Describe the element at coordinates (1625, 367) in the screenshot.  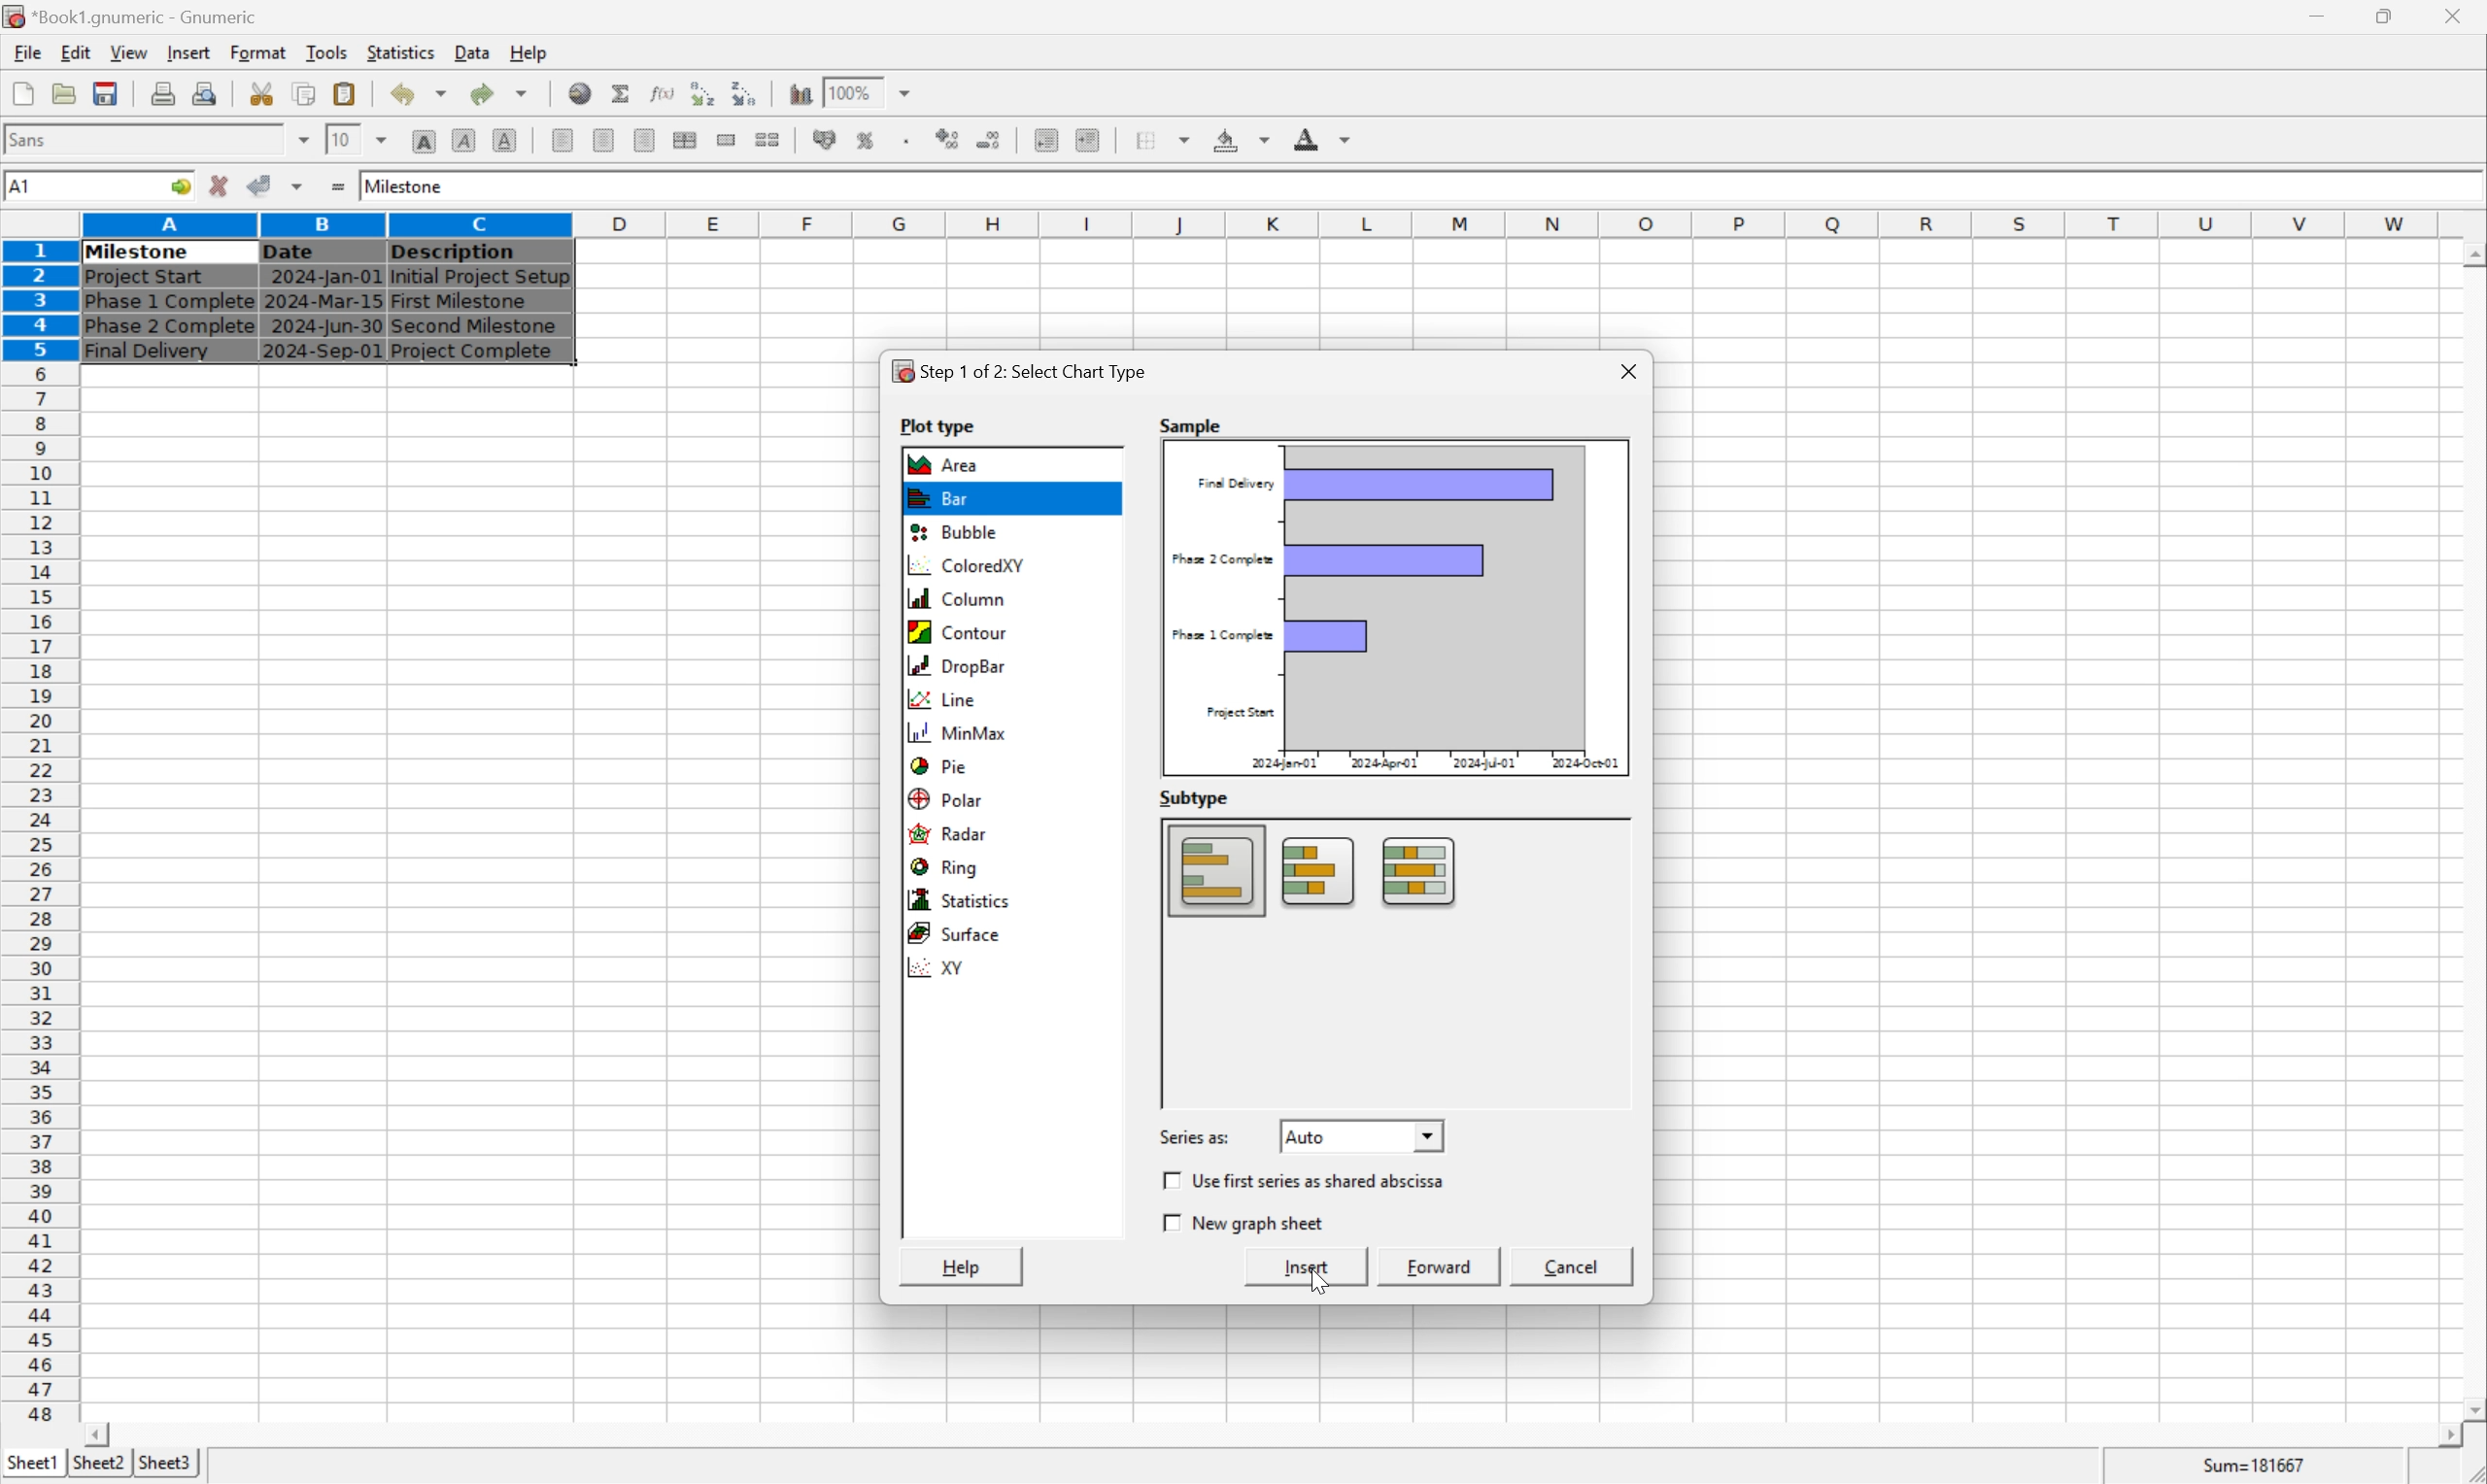
I see `close` at that location.